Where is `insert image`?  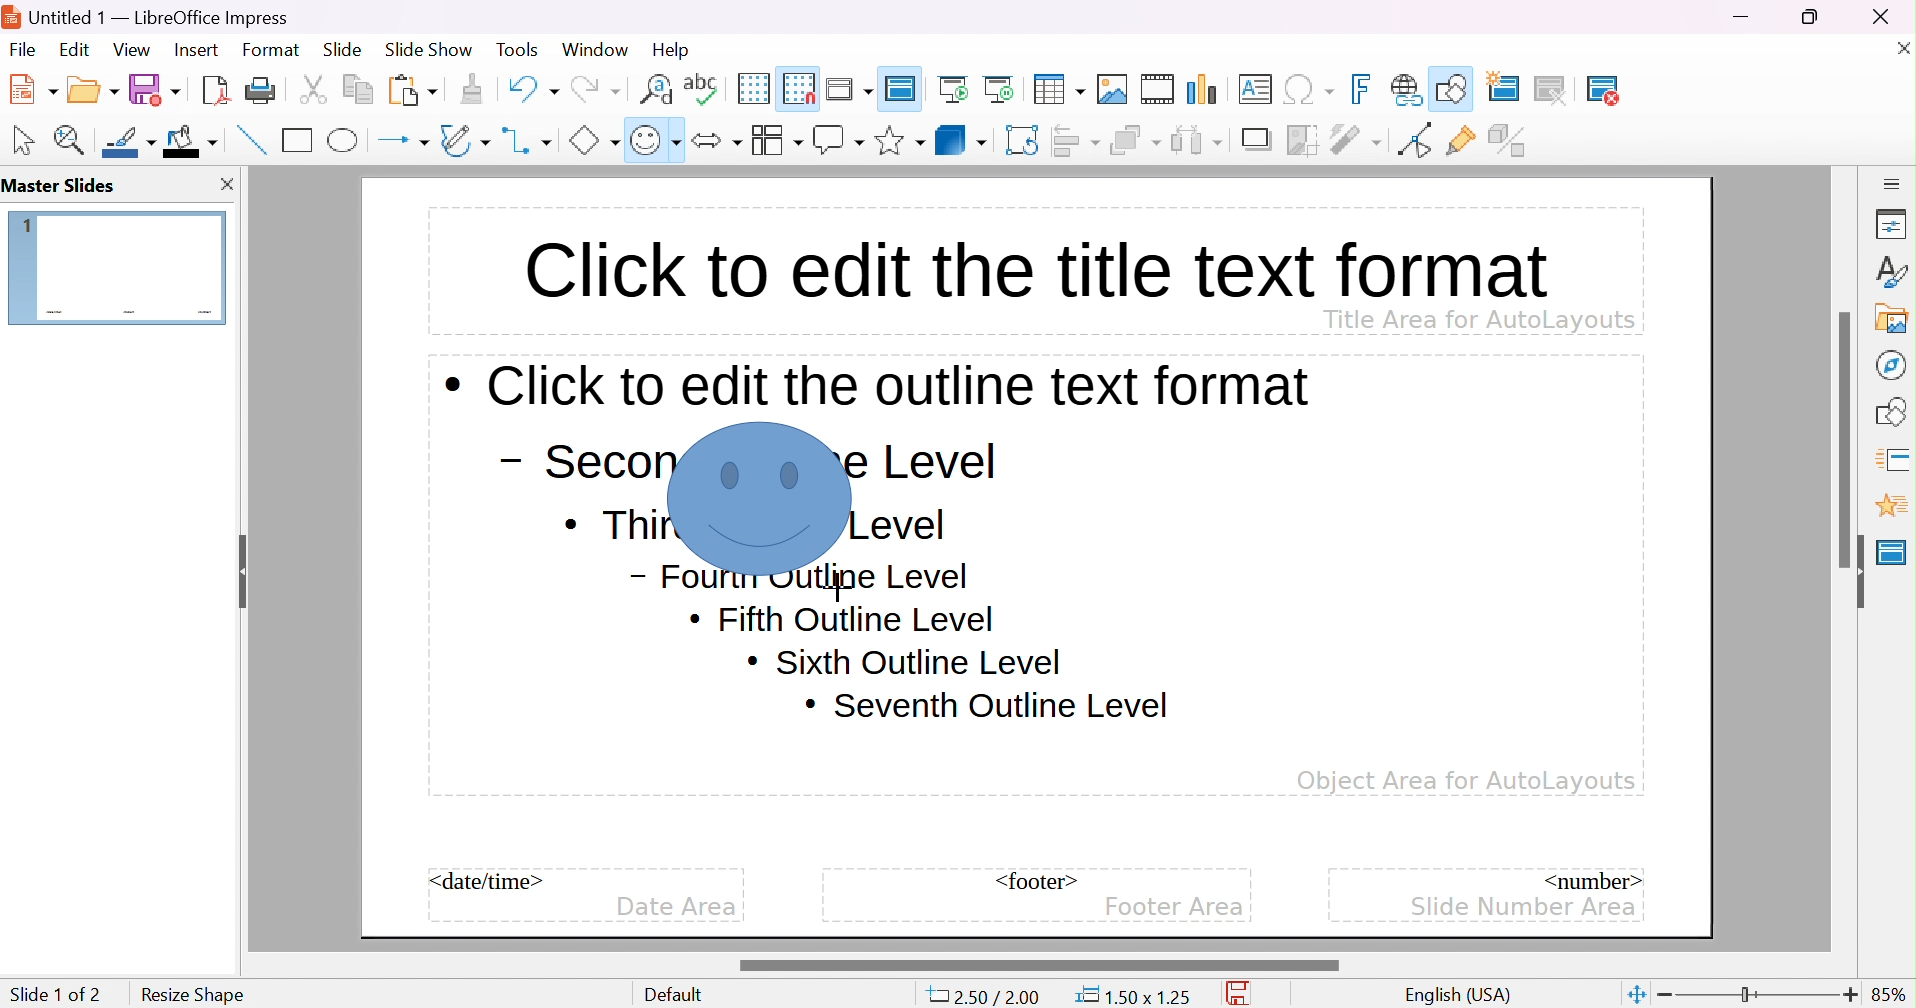 insert image is located at coordinates (1113, 89).